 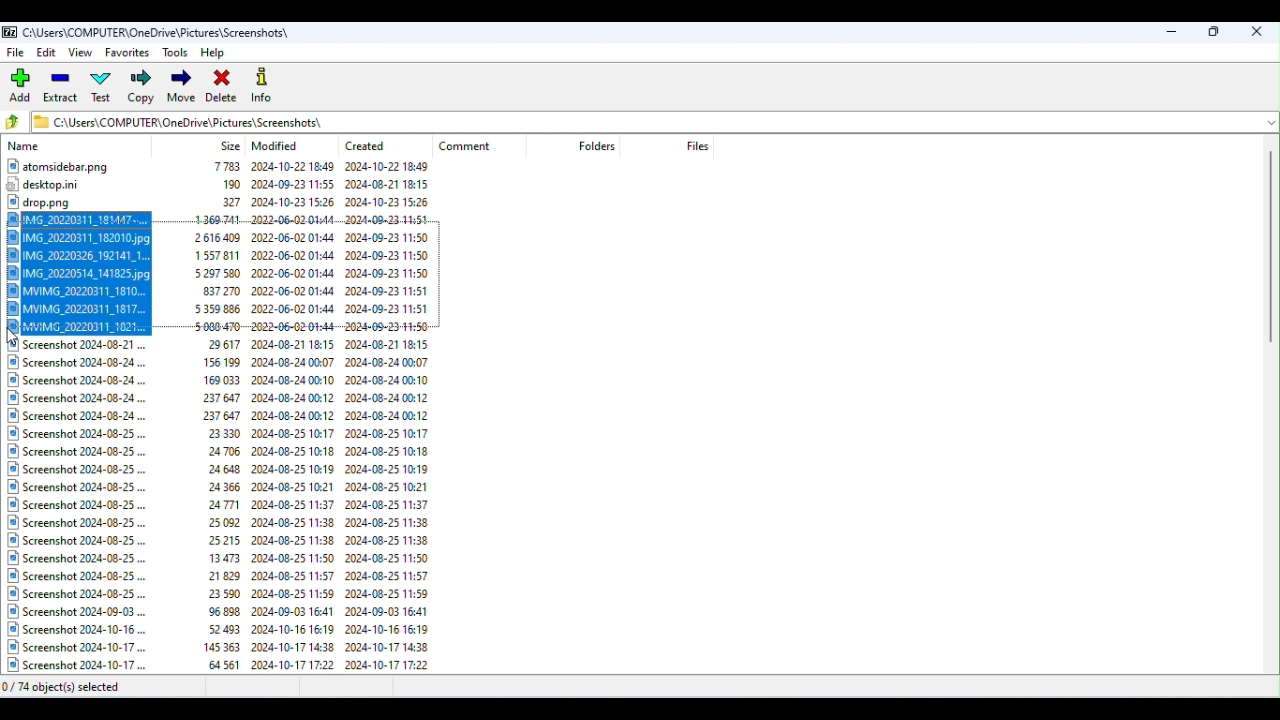 What do you see at coordinates (1214, 31) in the screenshot?
I see `Maximize` at bounding box center [1214, 31].